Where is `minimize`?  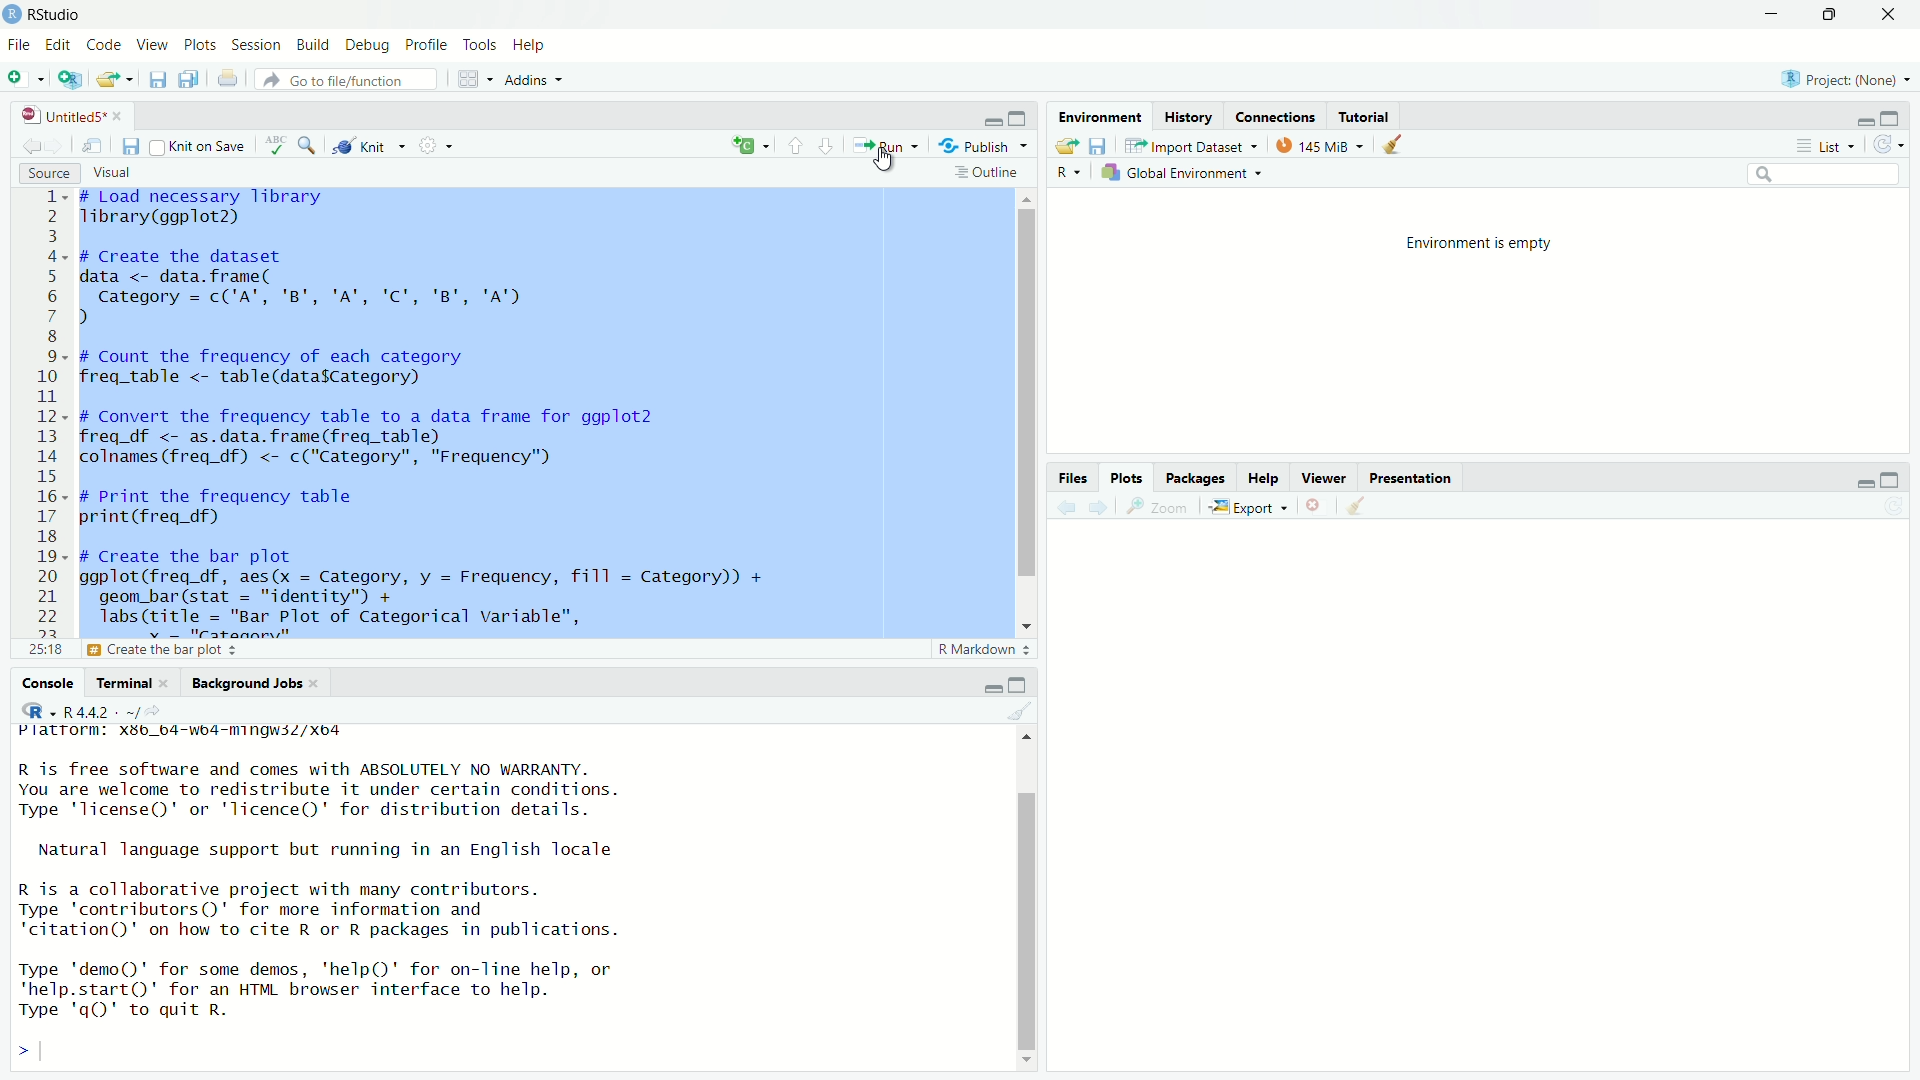 minimize is located at coordinates (992, 689).